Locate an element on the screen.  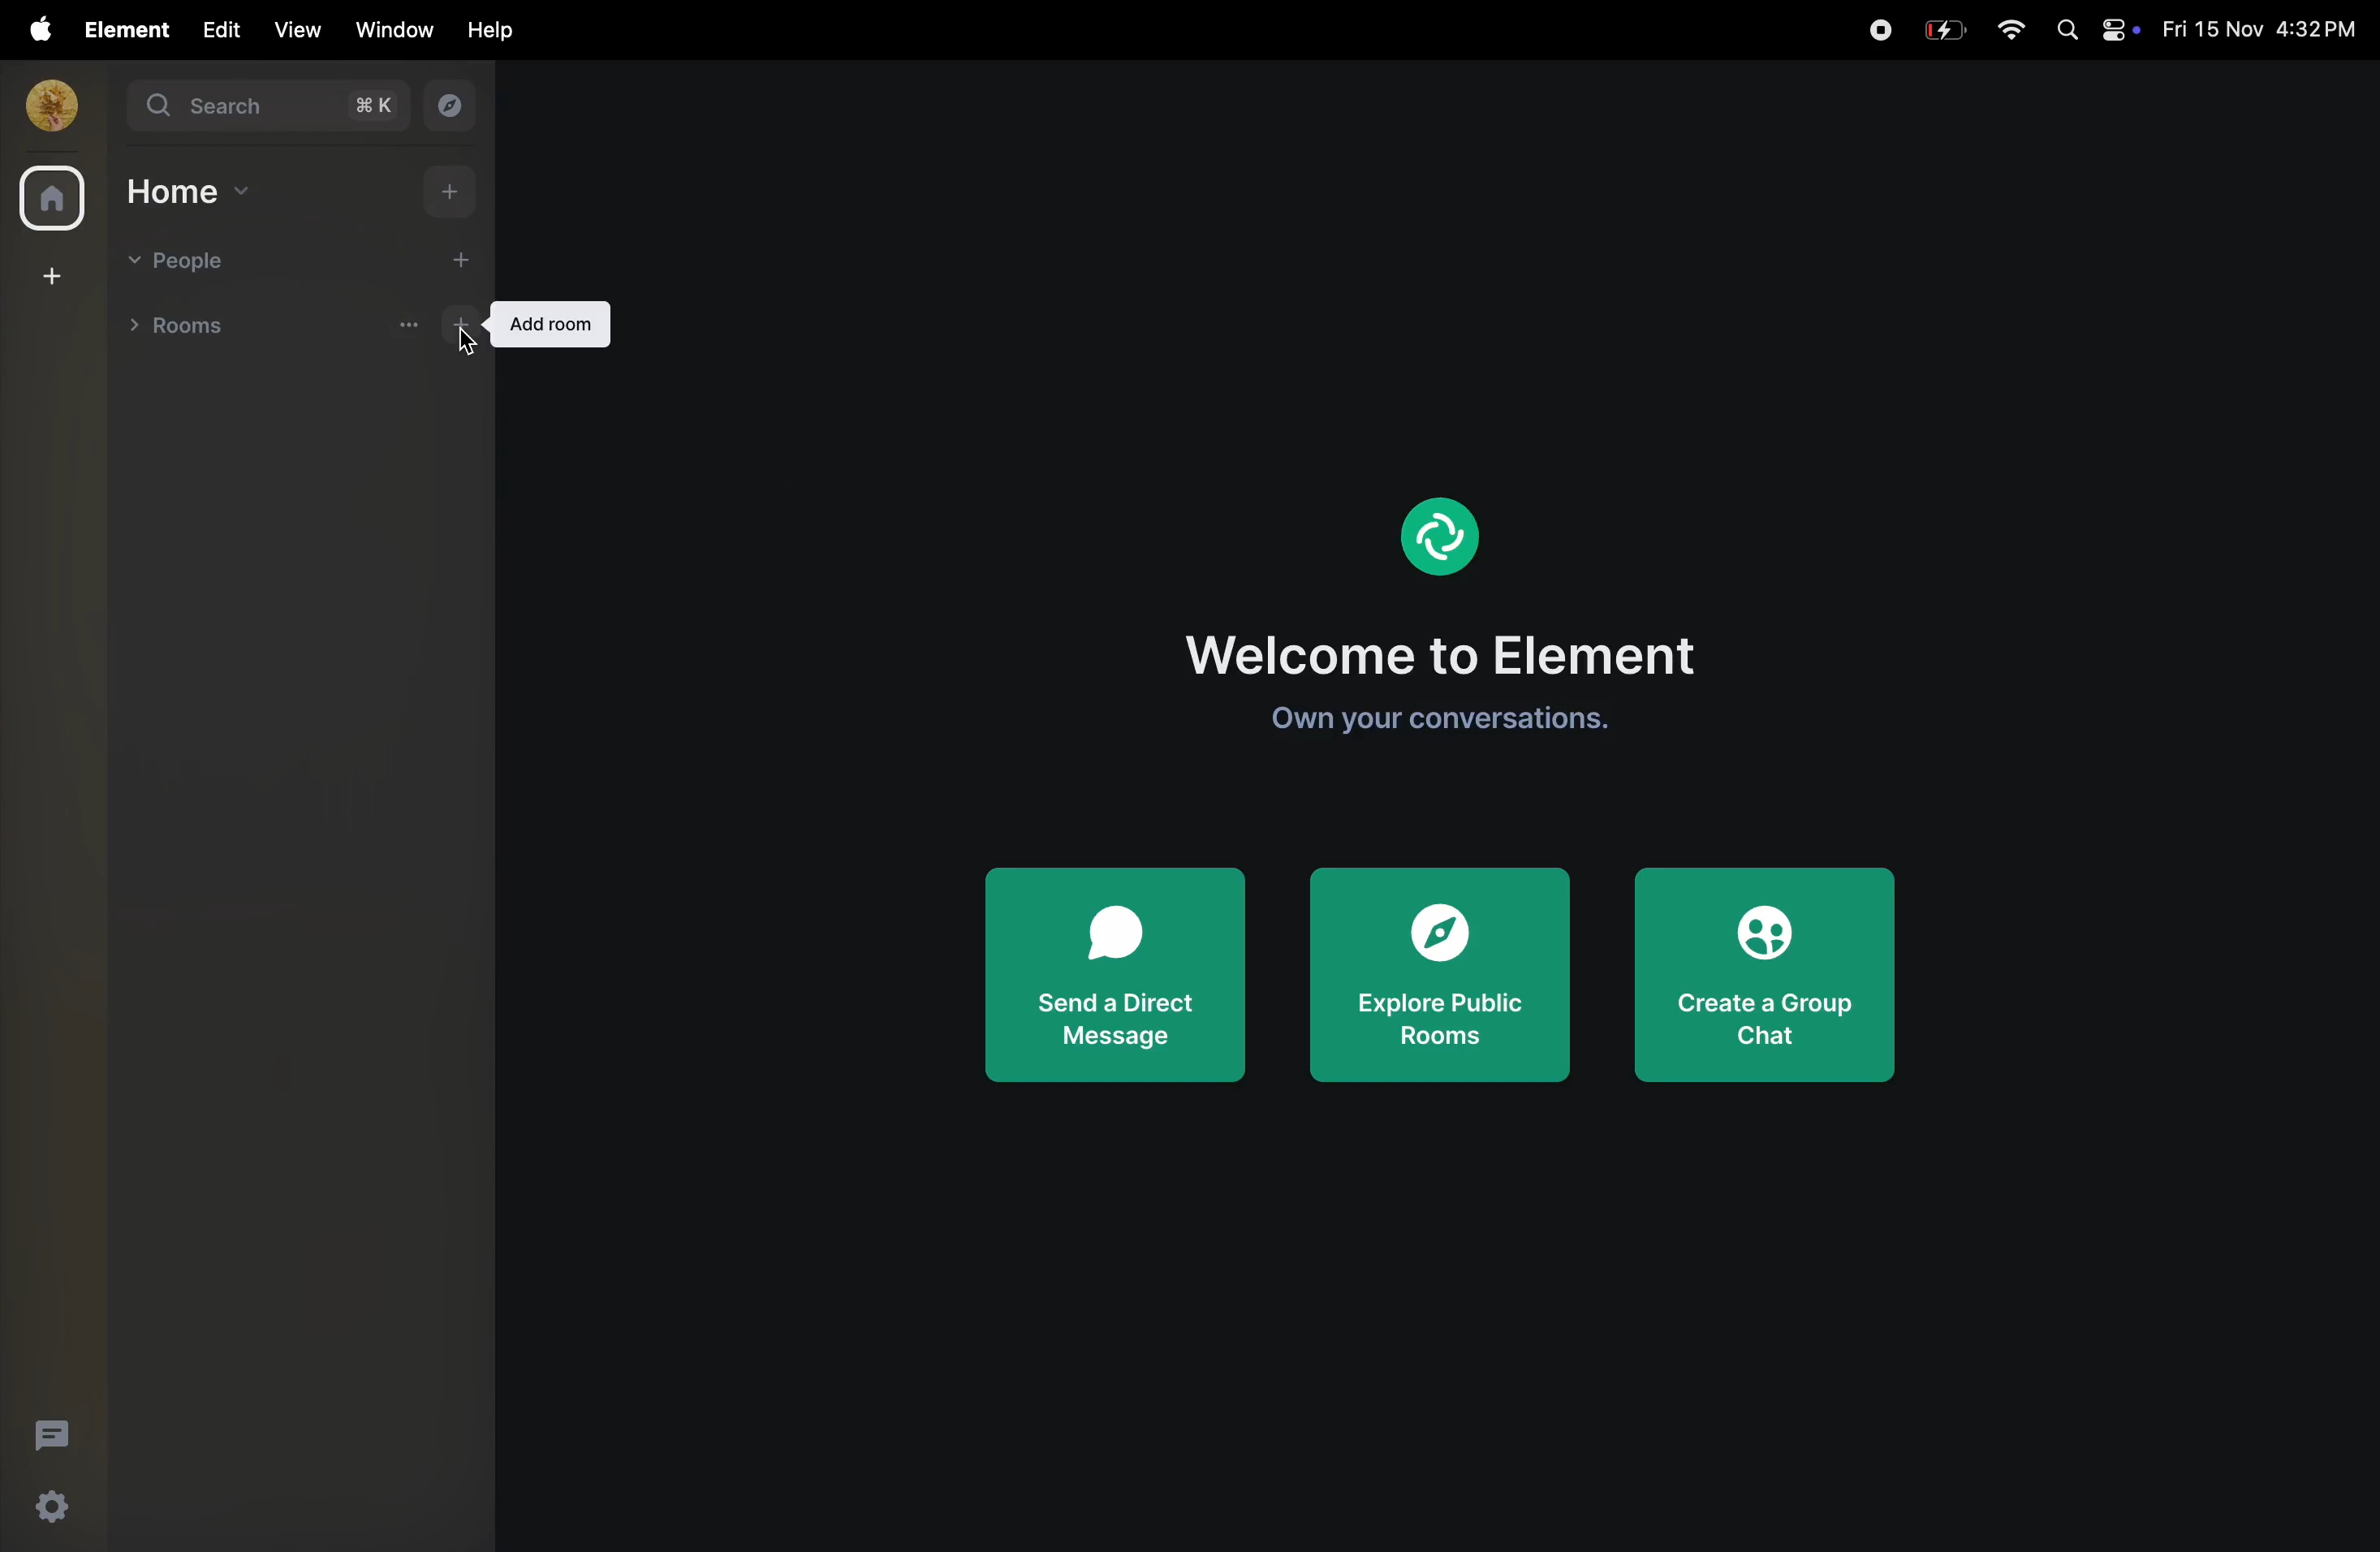
add is located at coordinates (442, 195).